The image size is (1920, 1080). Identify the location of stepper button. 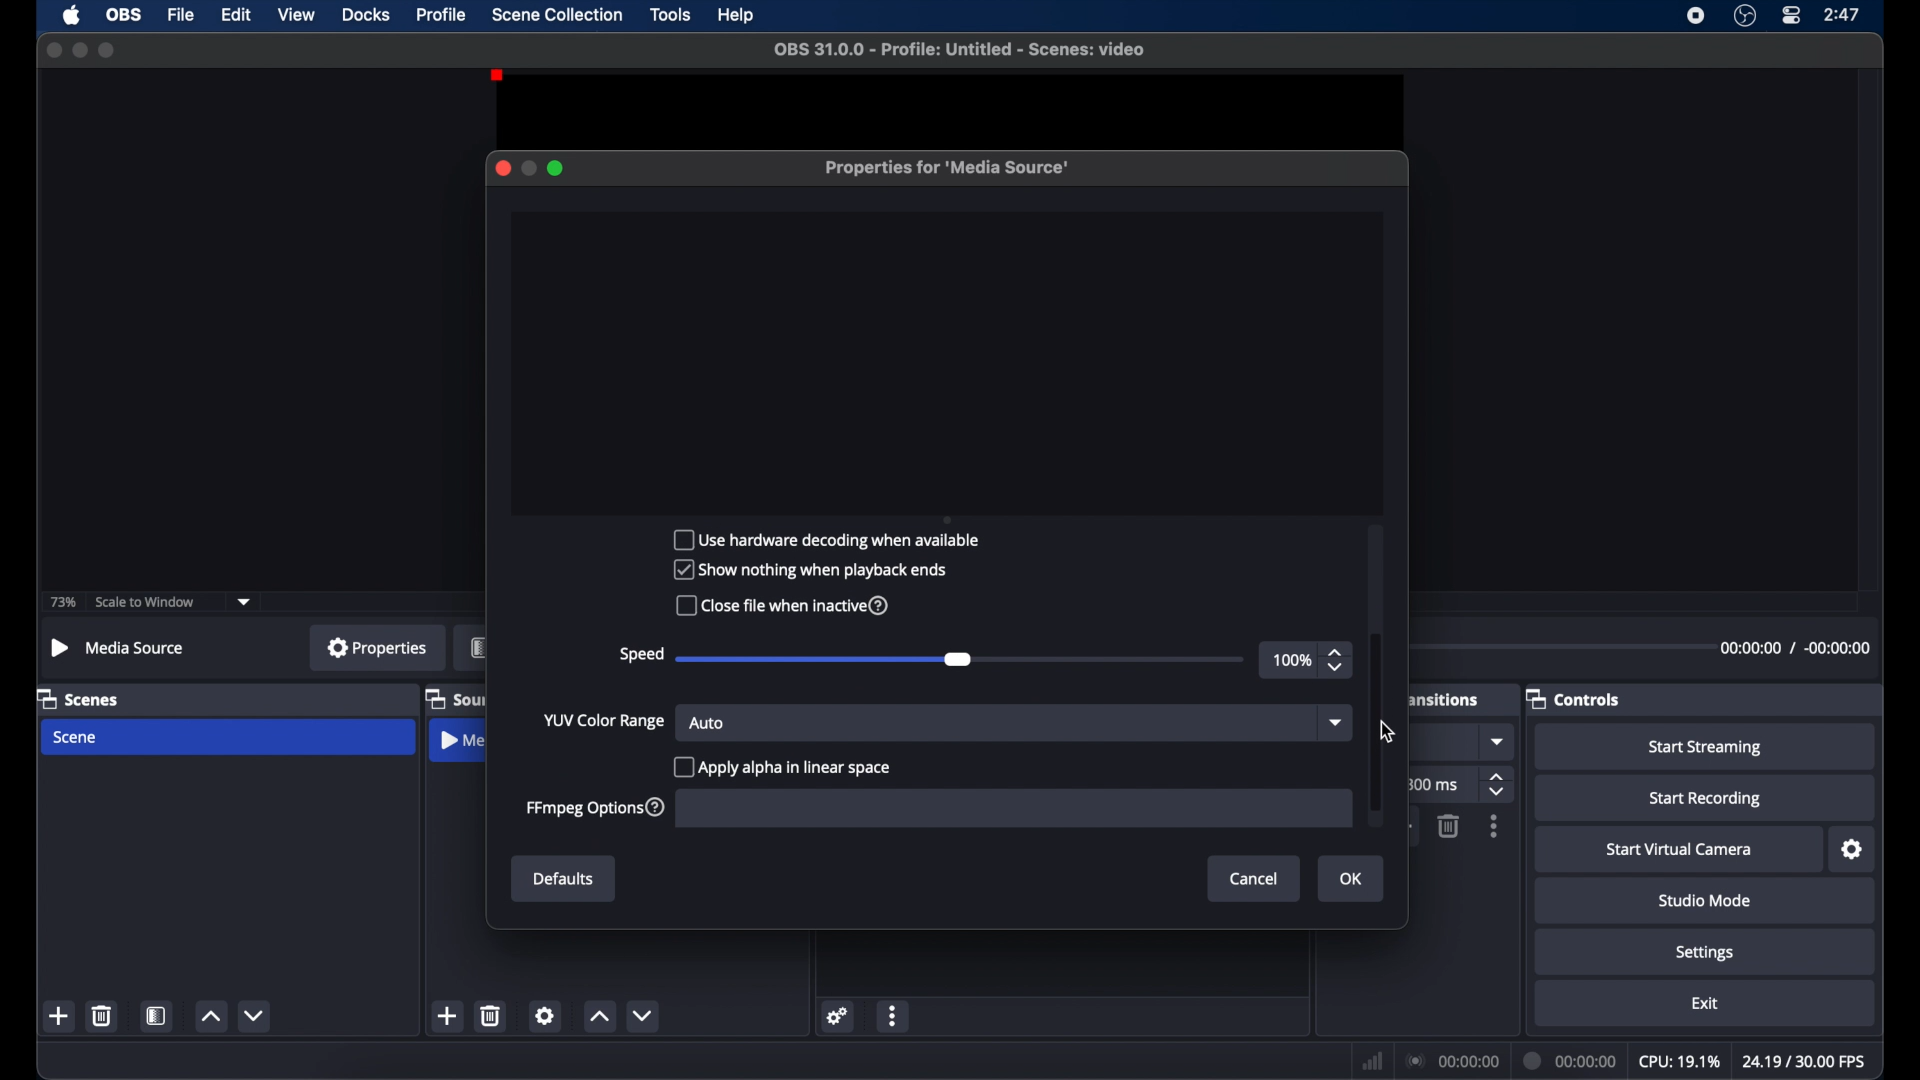
(1336, 661).